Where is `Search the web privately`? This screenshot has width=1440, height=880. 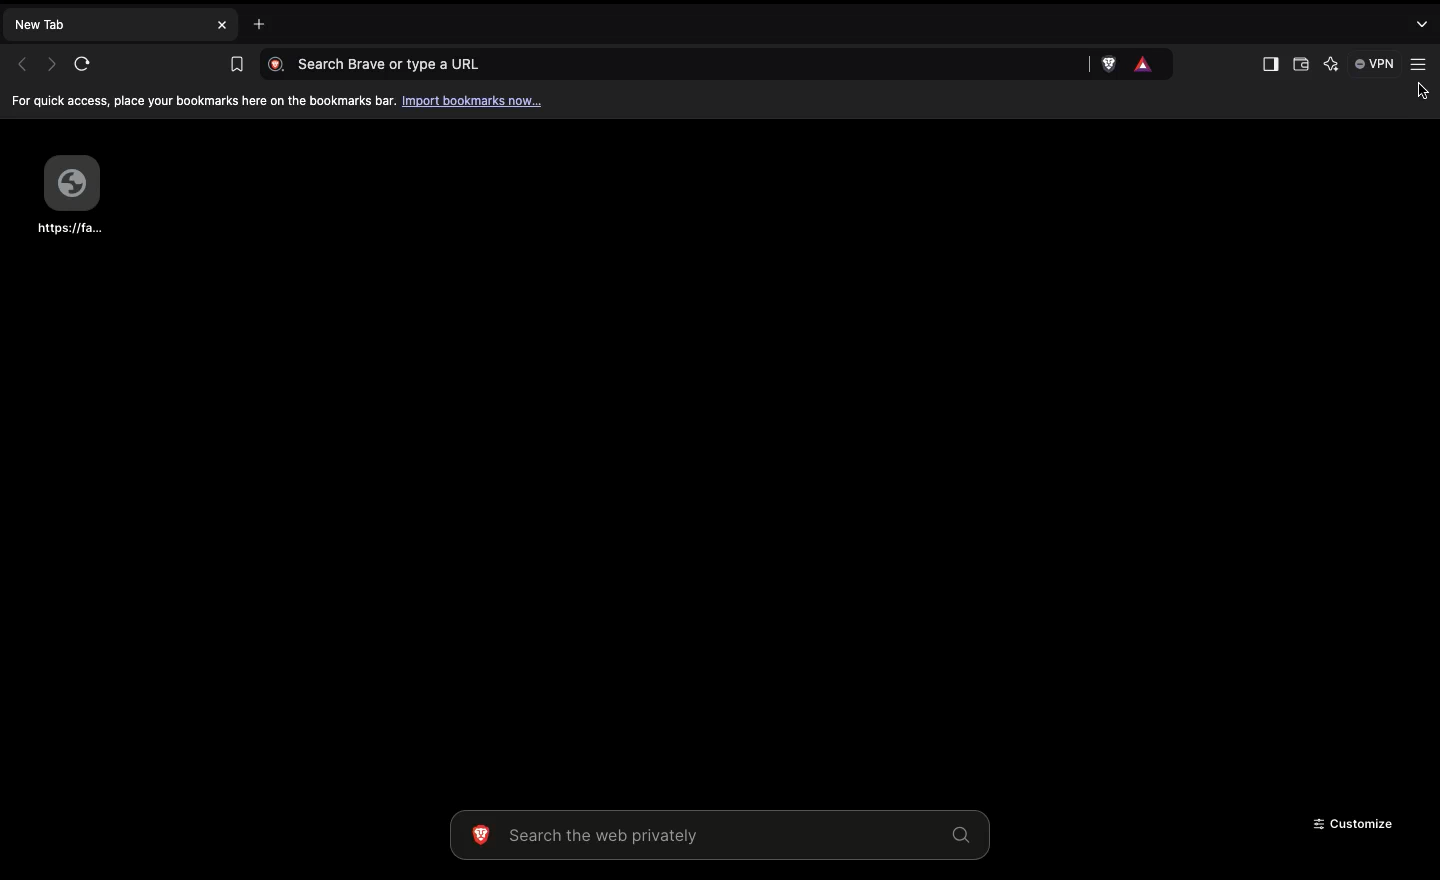
Search the web privately is located at coordinates (713, 835).